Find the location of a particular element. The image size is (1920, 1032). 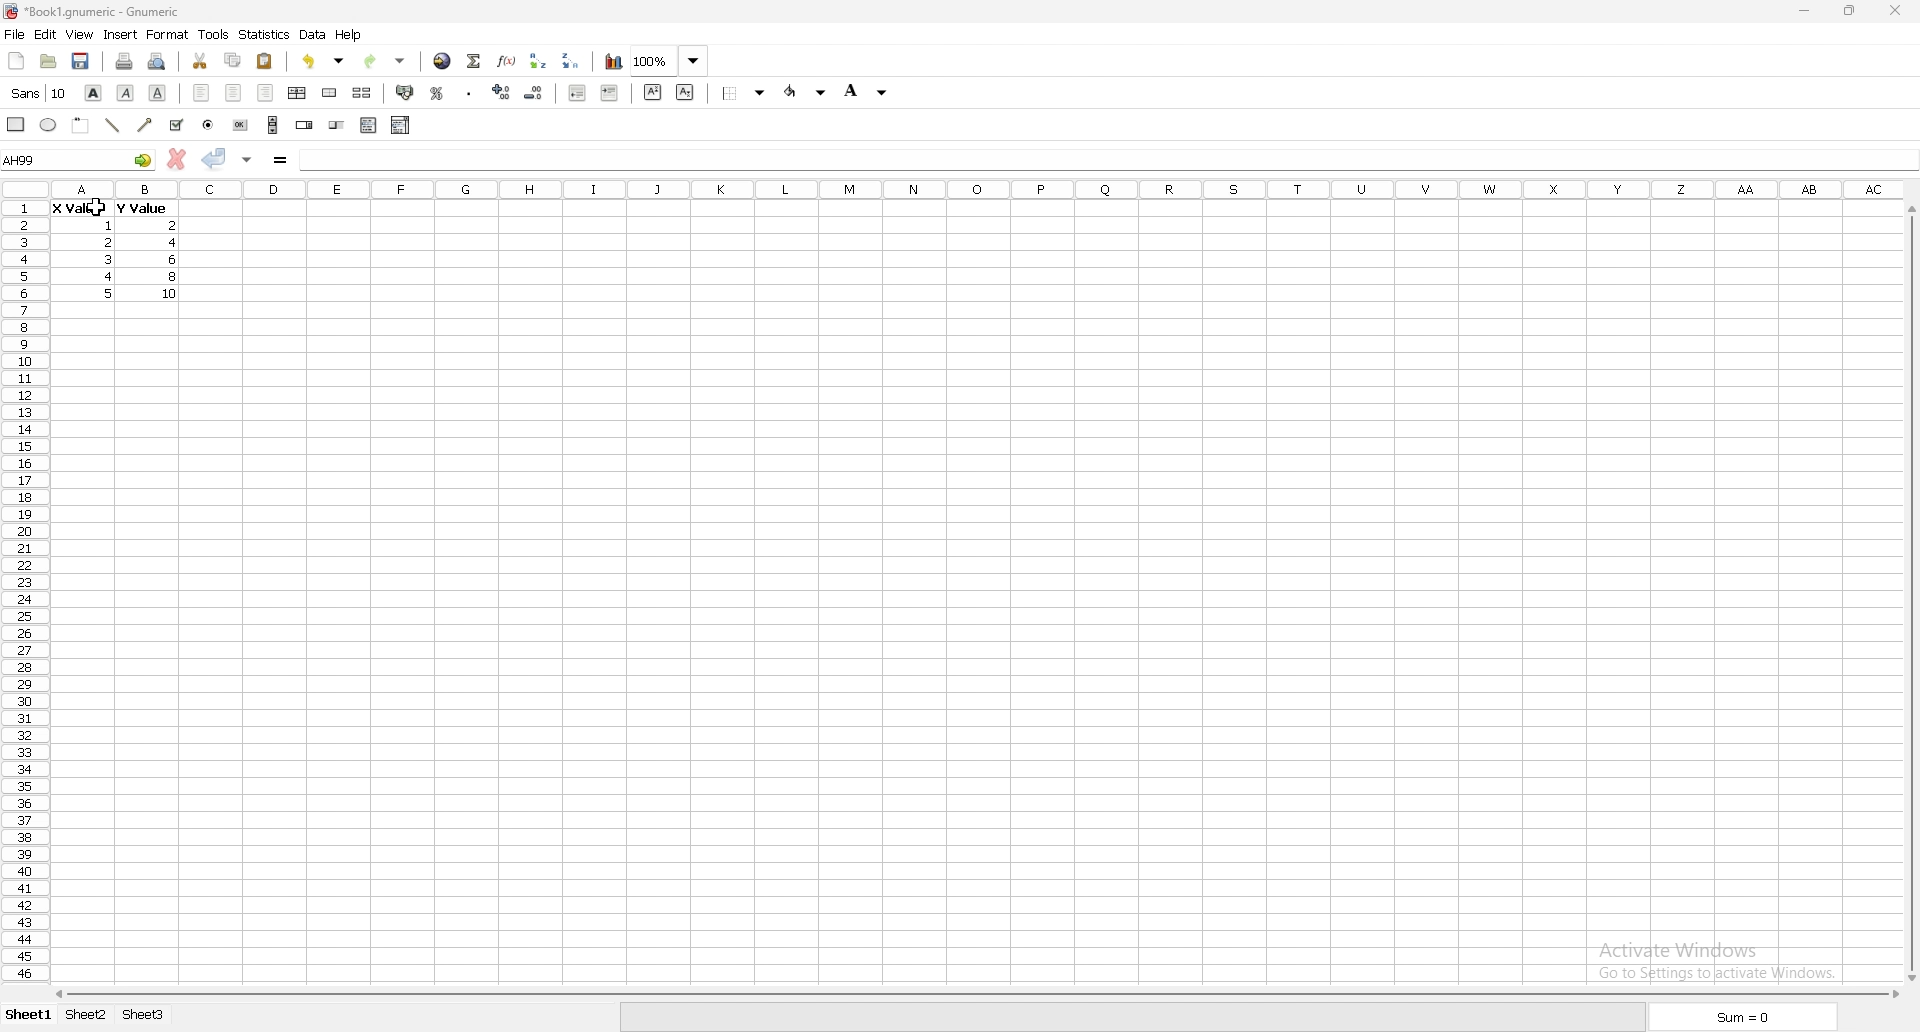

sheet 2 is located at coordinates (87, 1016).